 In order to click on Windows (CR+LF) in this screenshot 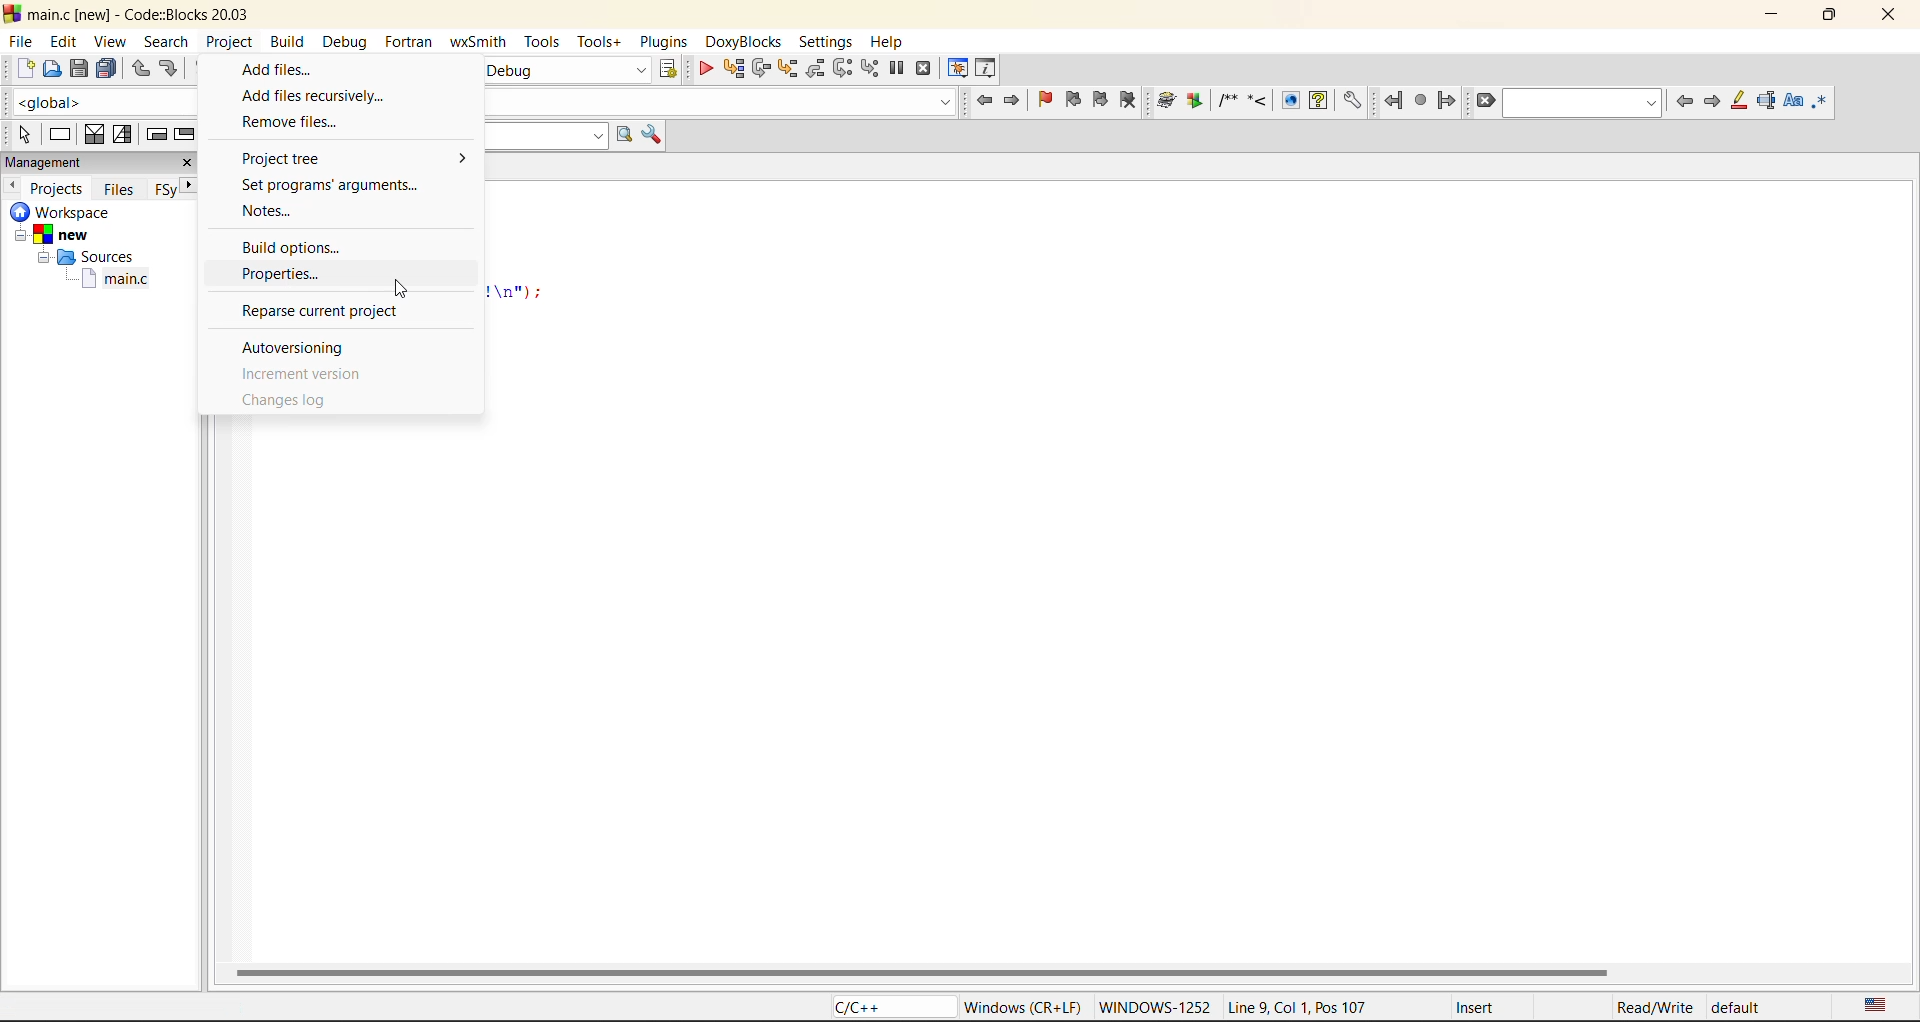, I will do `click(1019, 1006)`.